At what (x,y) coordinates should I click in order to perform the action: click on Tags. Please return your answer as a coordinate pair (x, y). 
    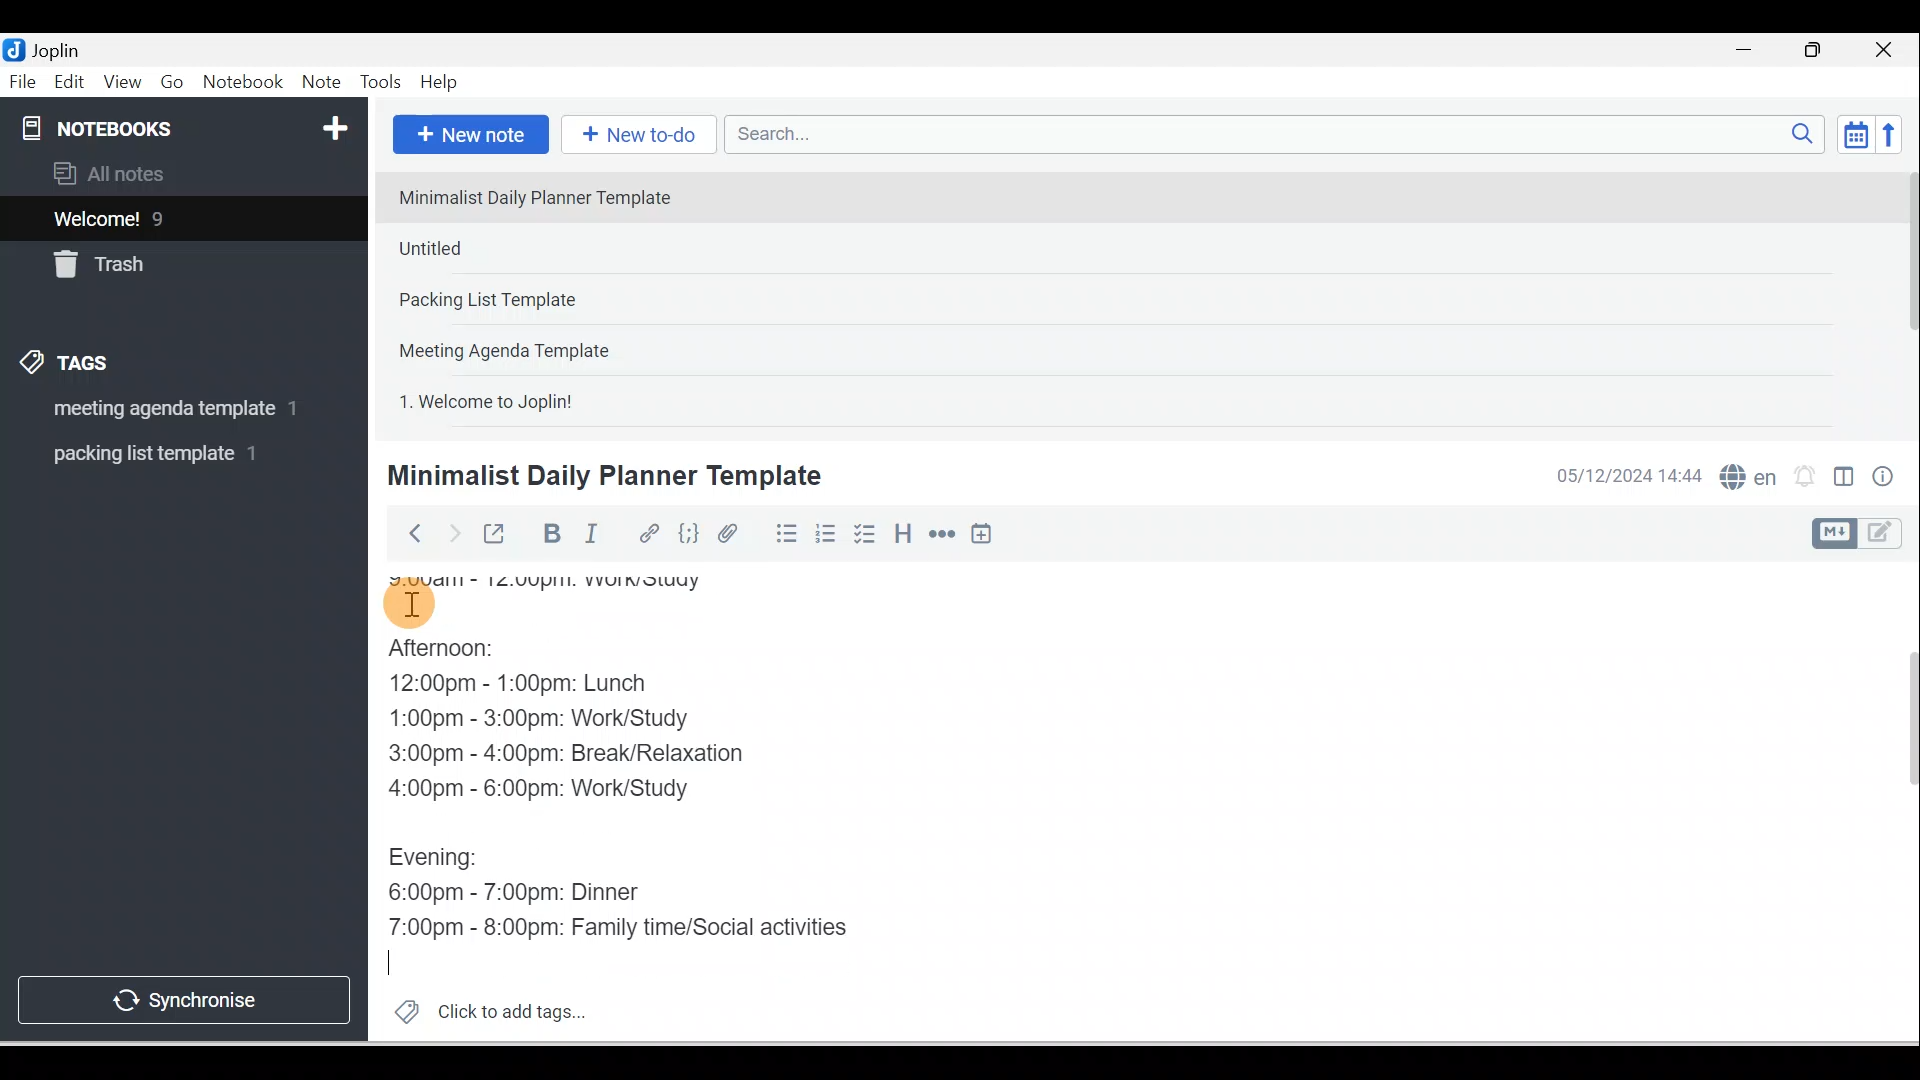
    Looking at the image, I should click on (71, 366).